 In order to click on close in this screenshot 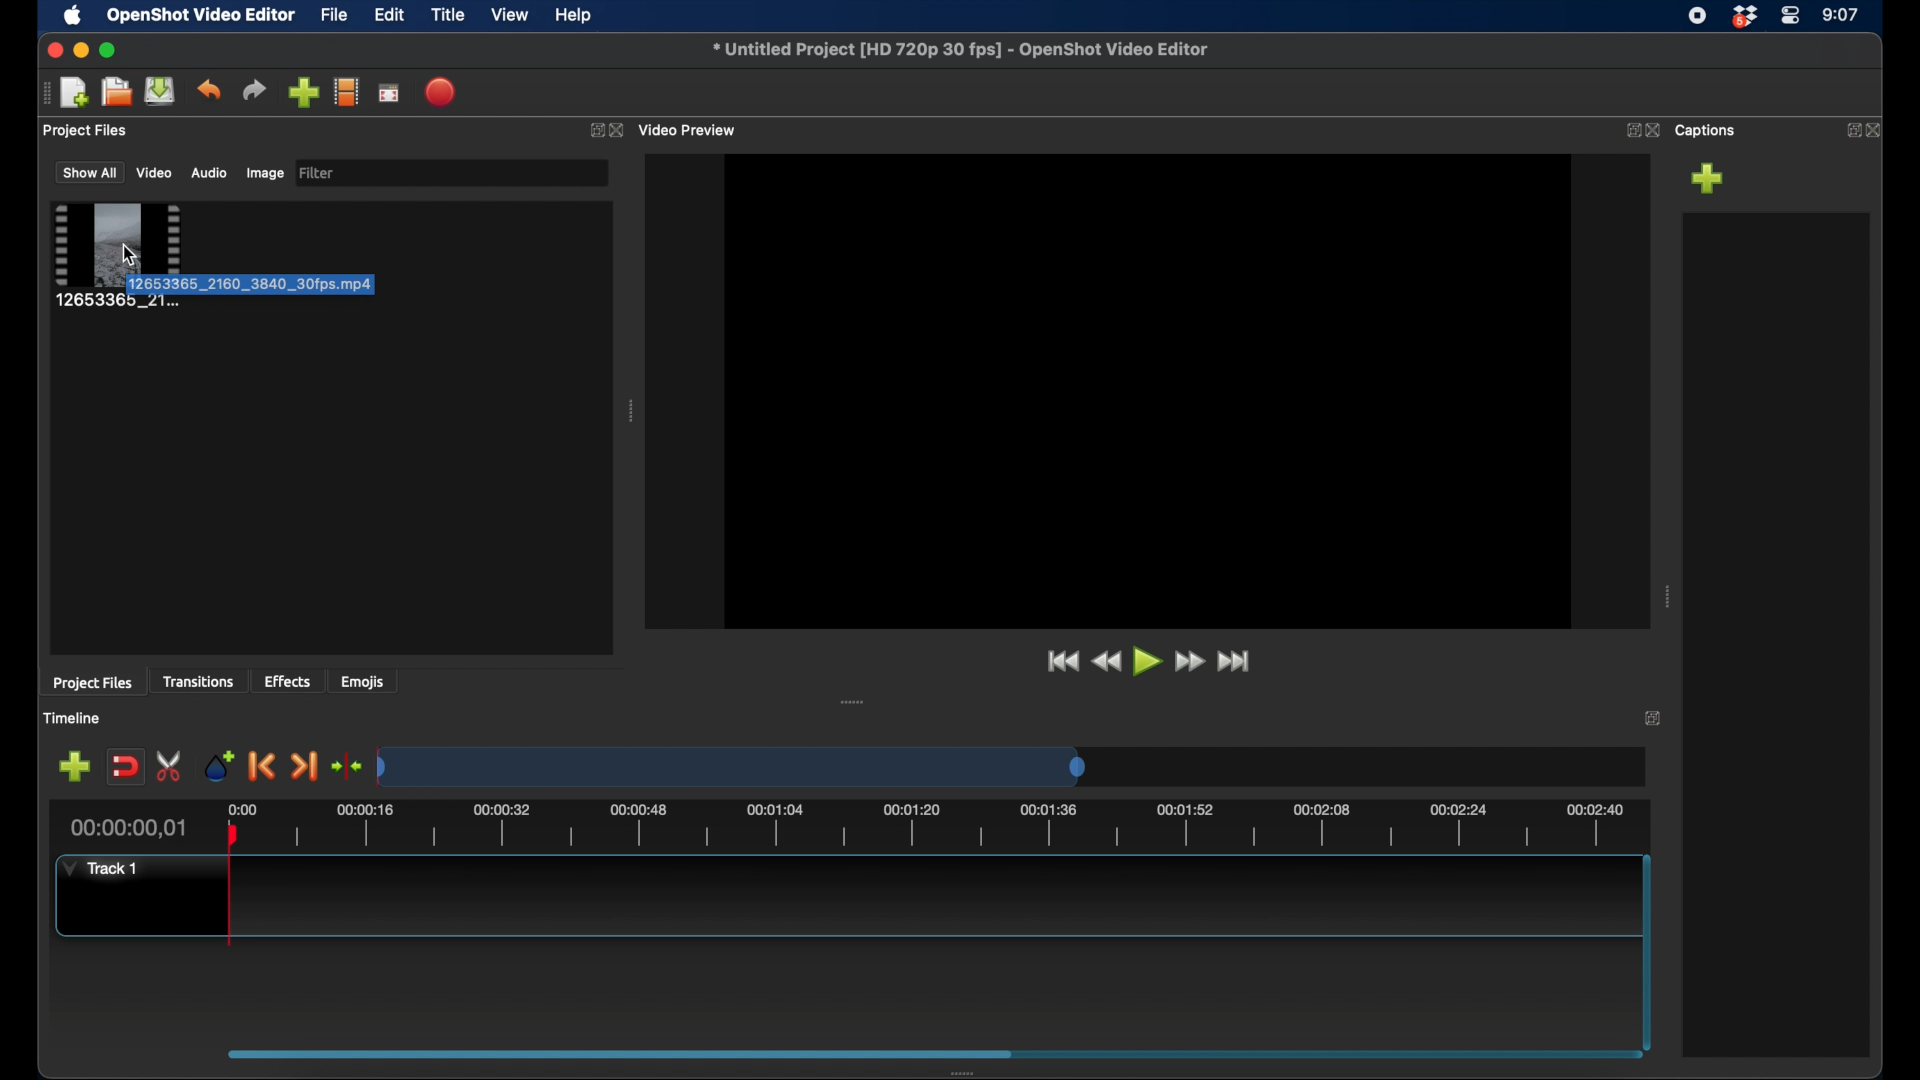, I will do `click(621, 129)`.